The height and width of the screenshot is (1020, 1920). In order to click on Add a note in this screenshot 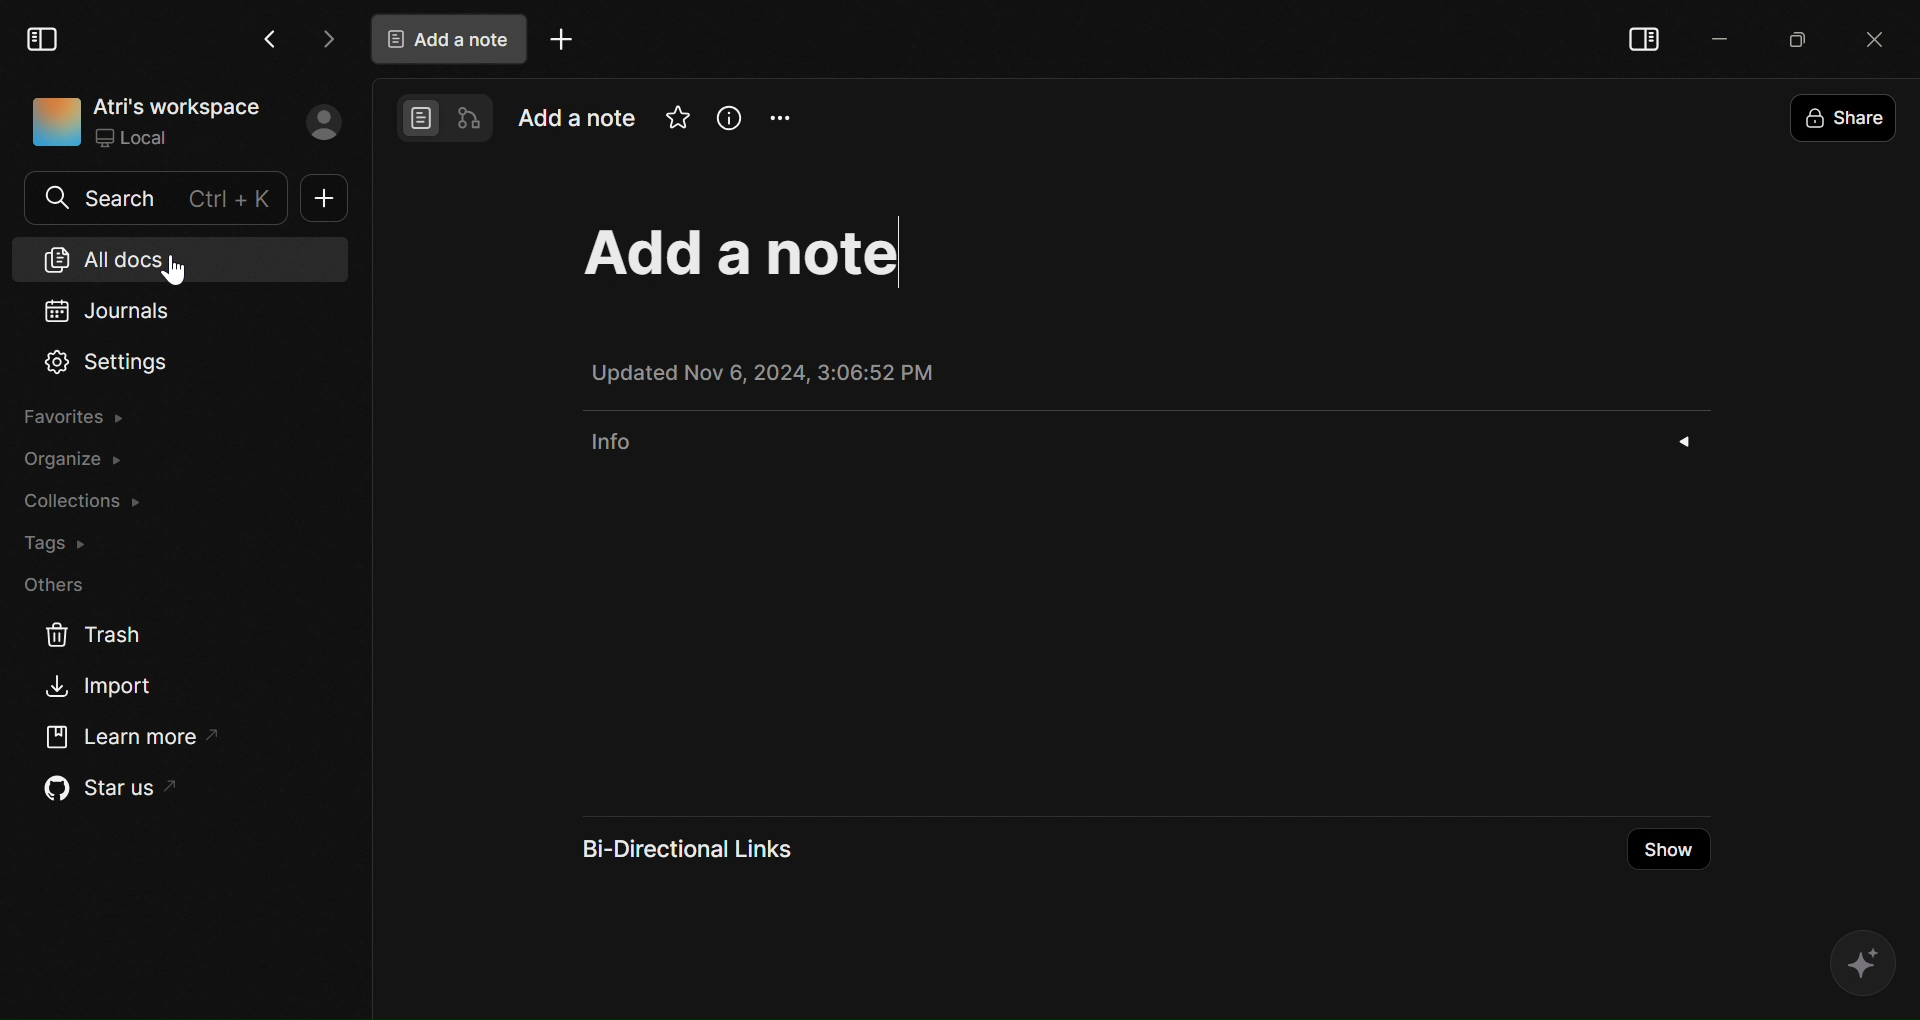, I will do `click(576, 119)`.